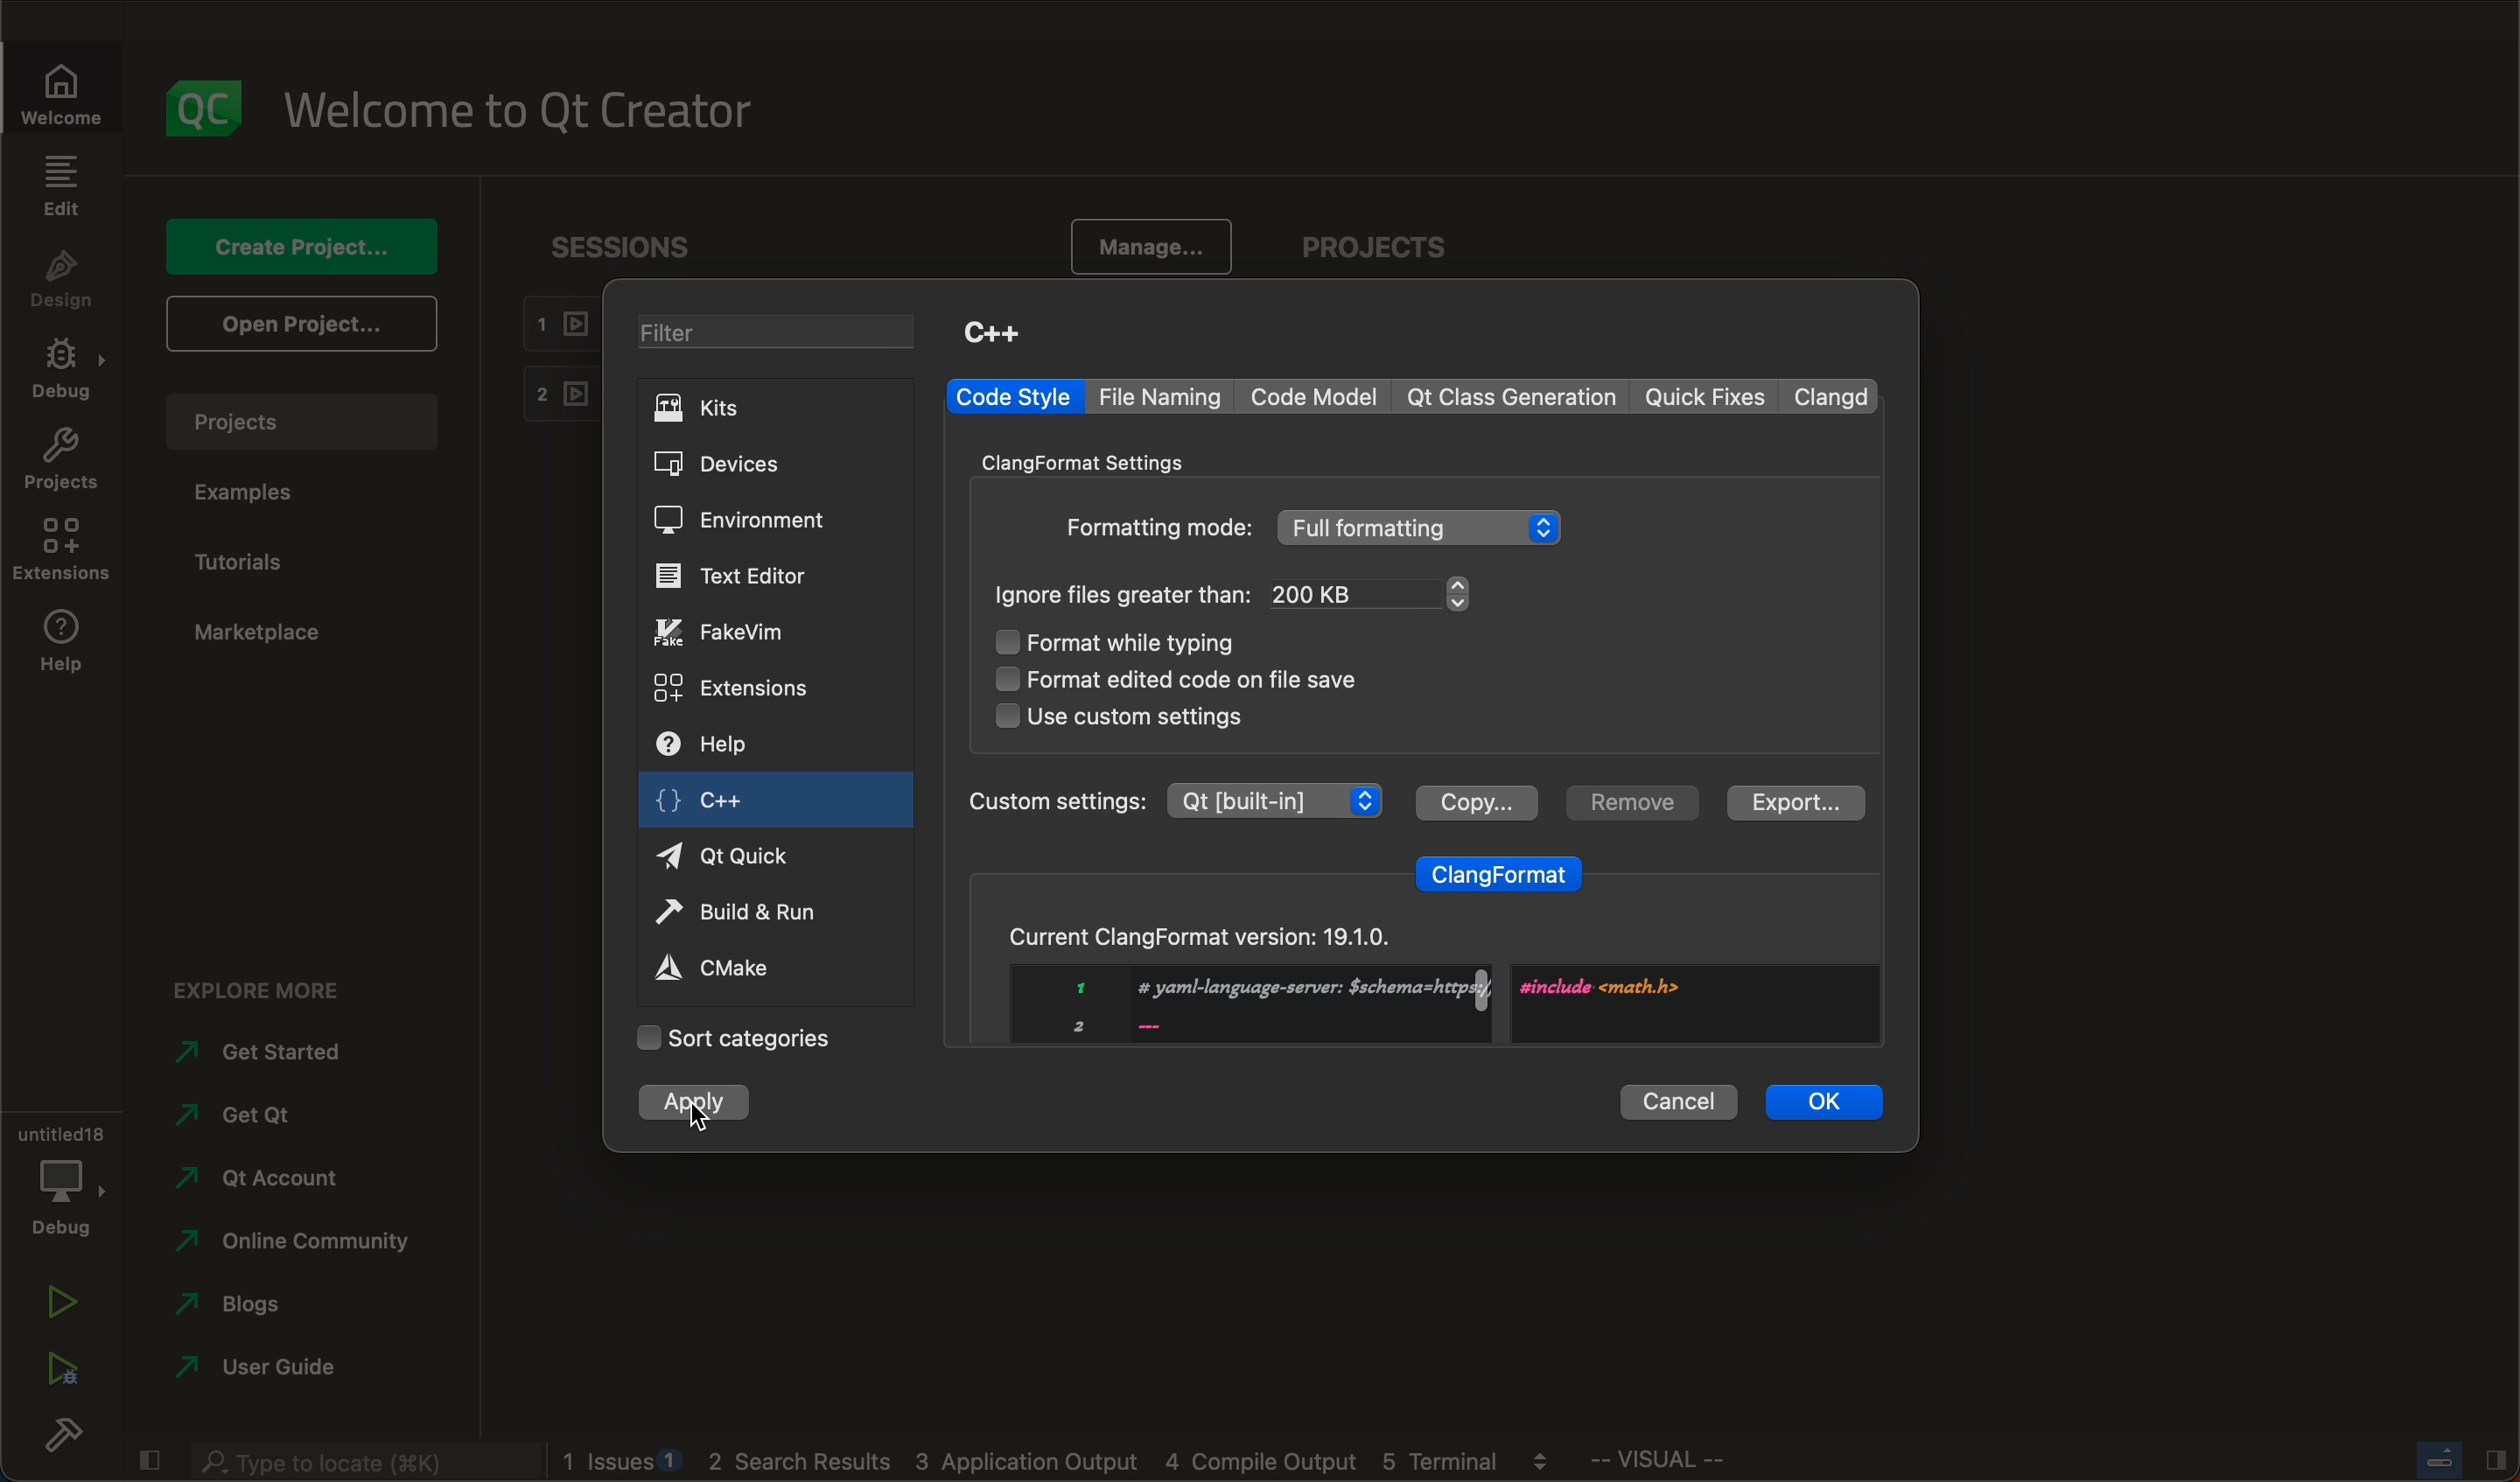 The width and height of the screenshot is (2520, 1482). I want to click on qt class, so click(1513, 397).